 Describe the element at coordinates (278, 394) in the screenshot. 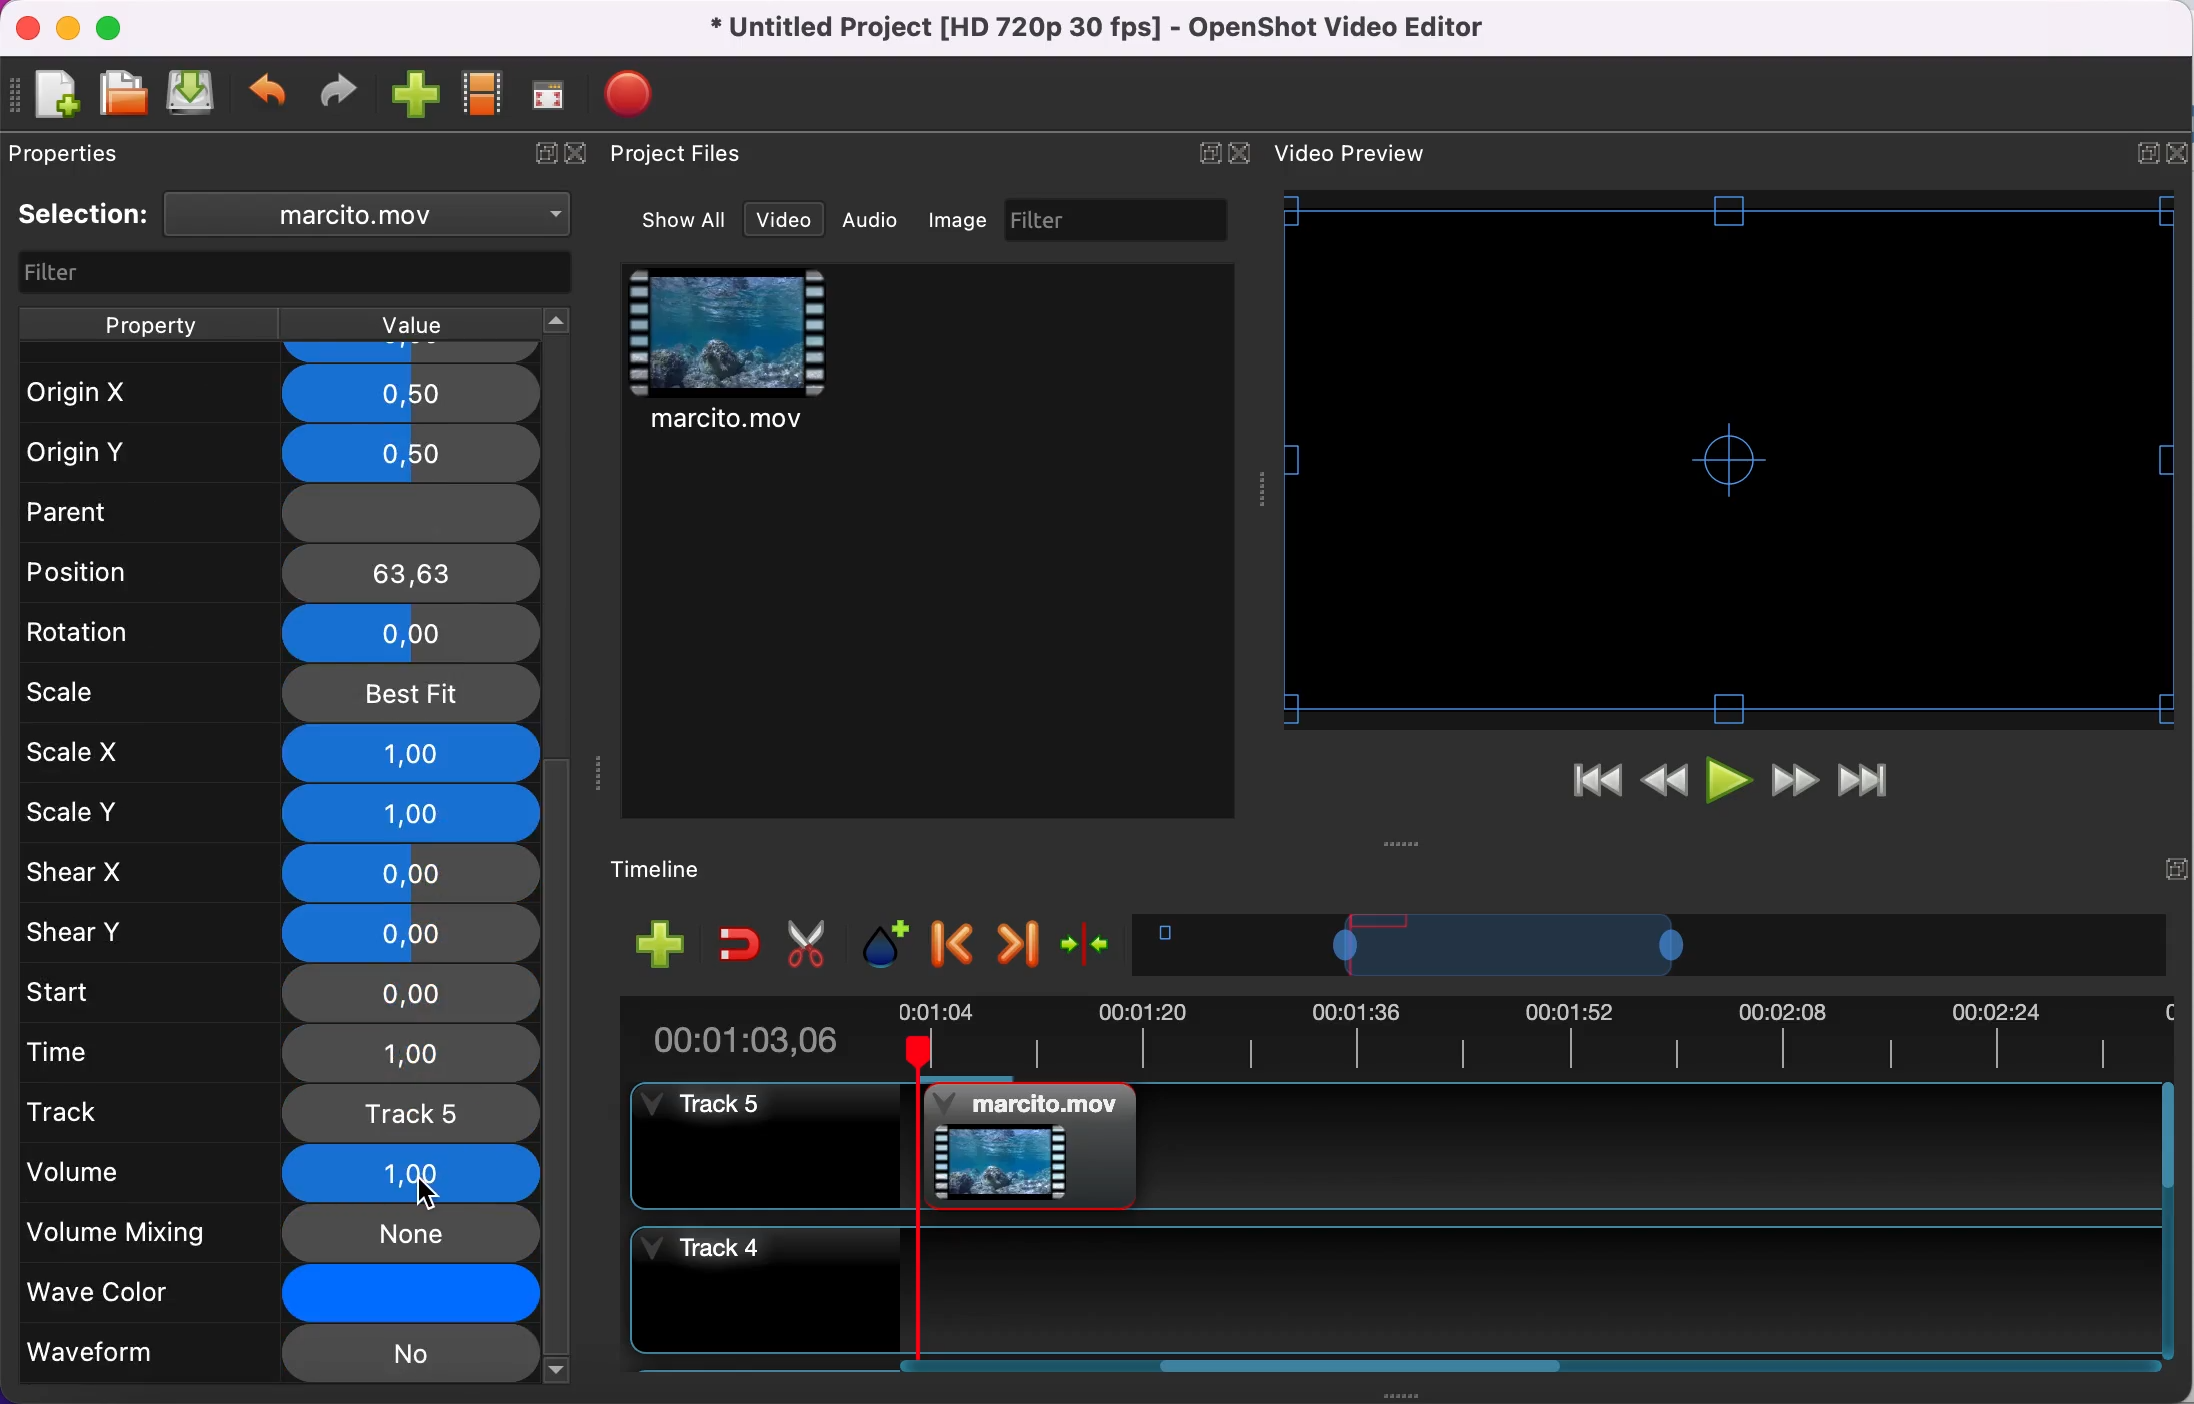

I see `Origin X` at that location.